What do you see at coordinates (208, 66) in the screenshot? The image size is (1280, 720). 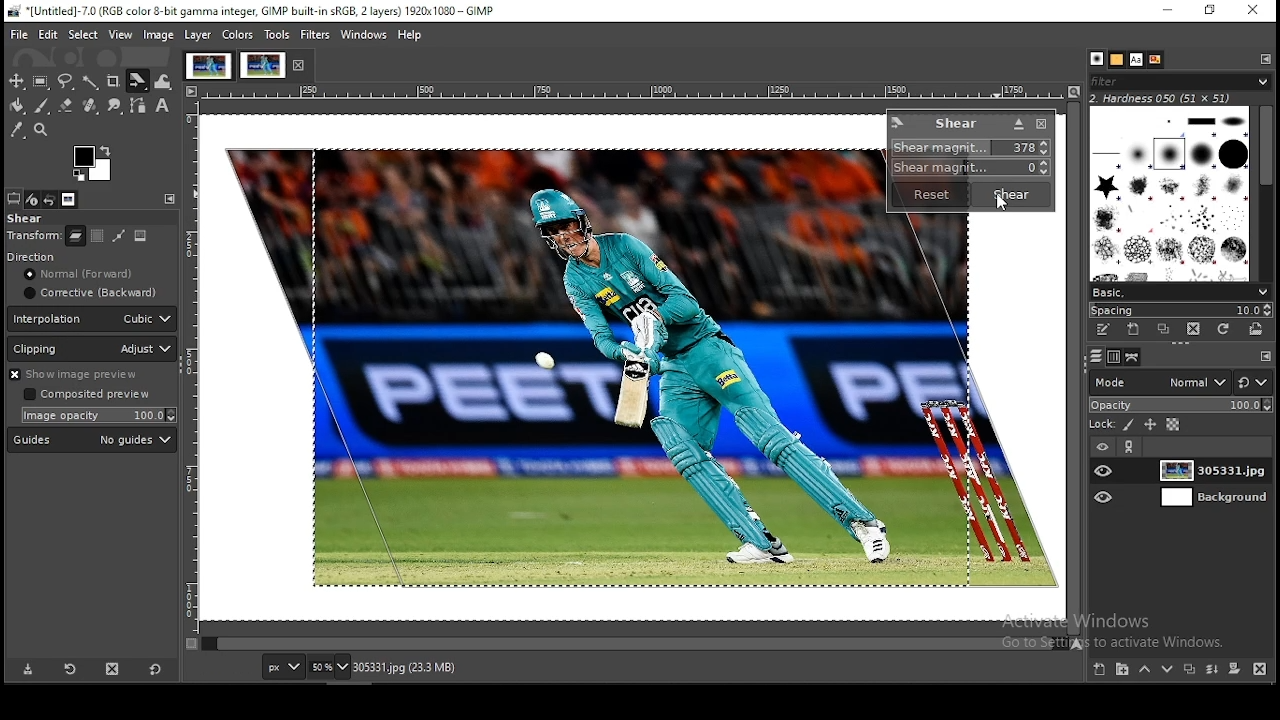 I see `project tab 1` at bounding box center [208, 66].